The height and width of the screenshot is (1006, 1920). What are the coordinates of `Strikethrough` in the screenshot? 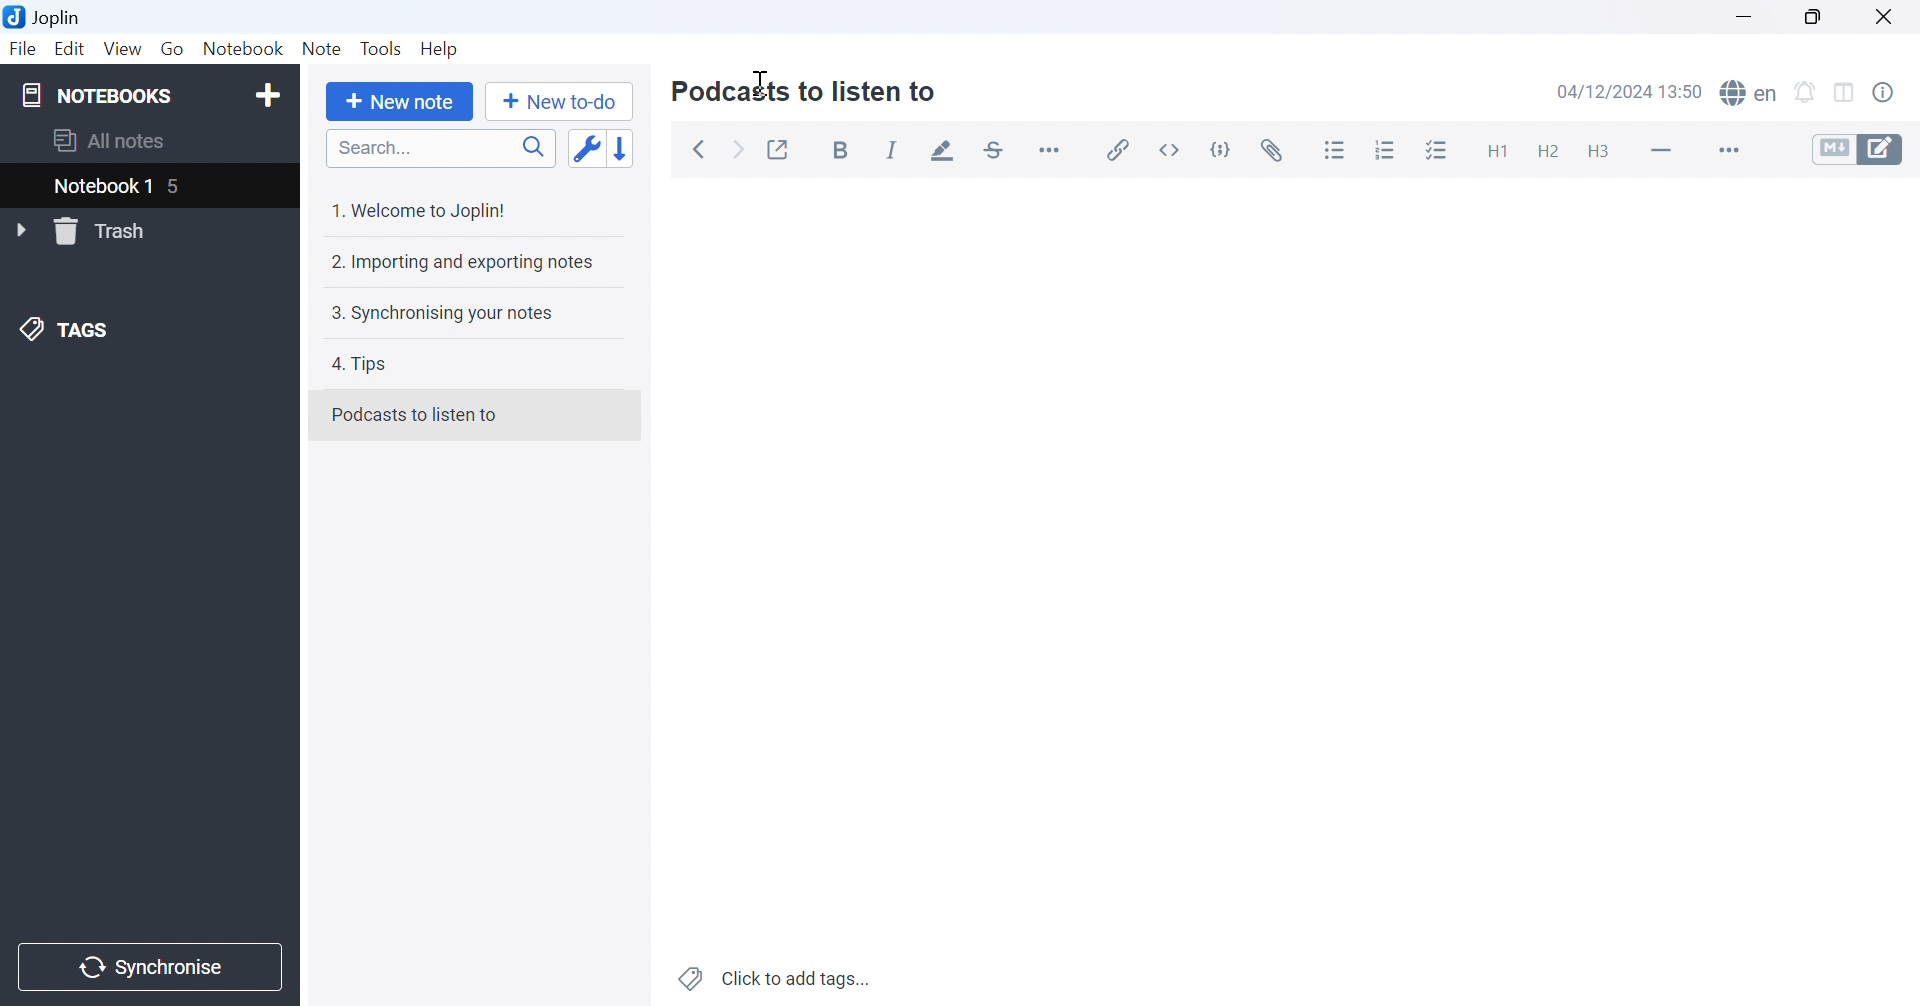 It's located at (995, 148).